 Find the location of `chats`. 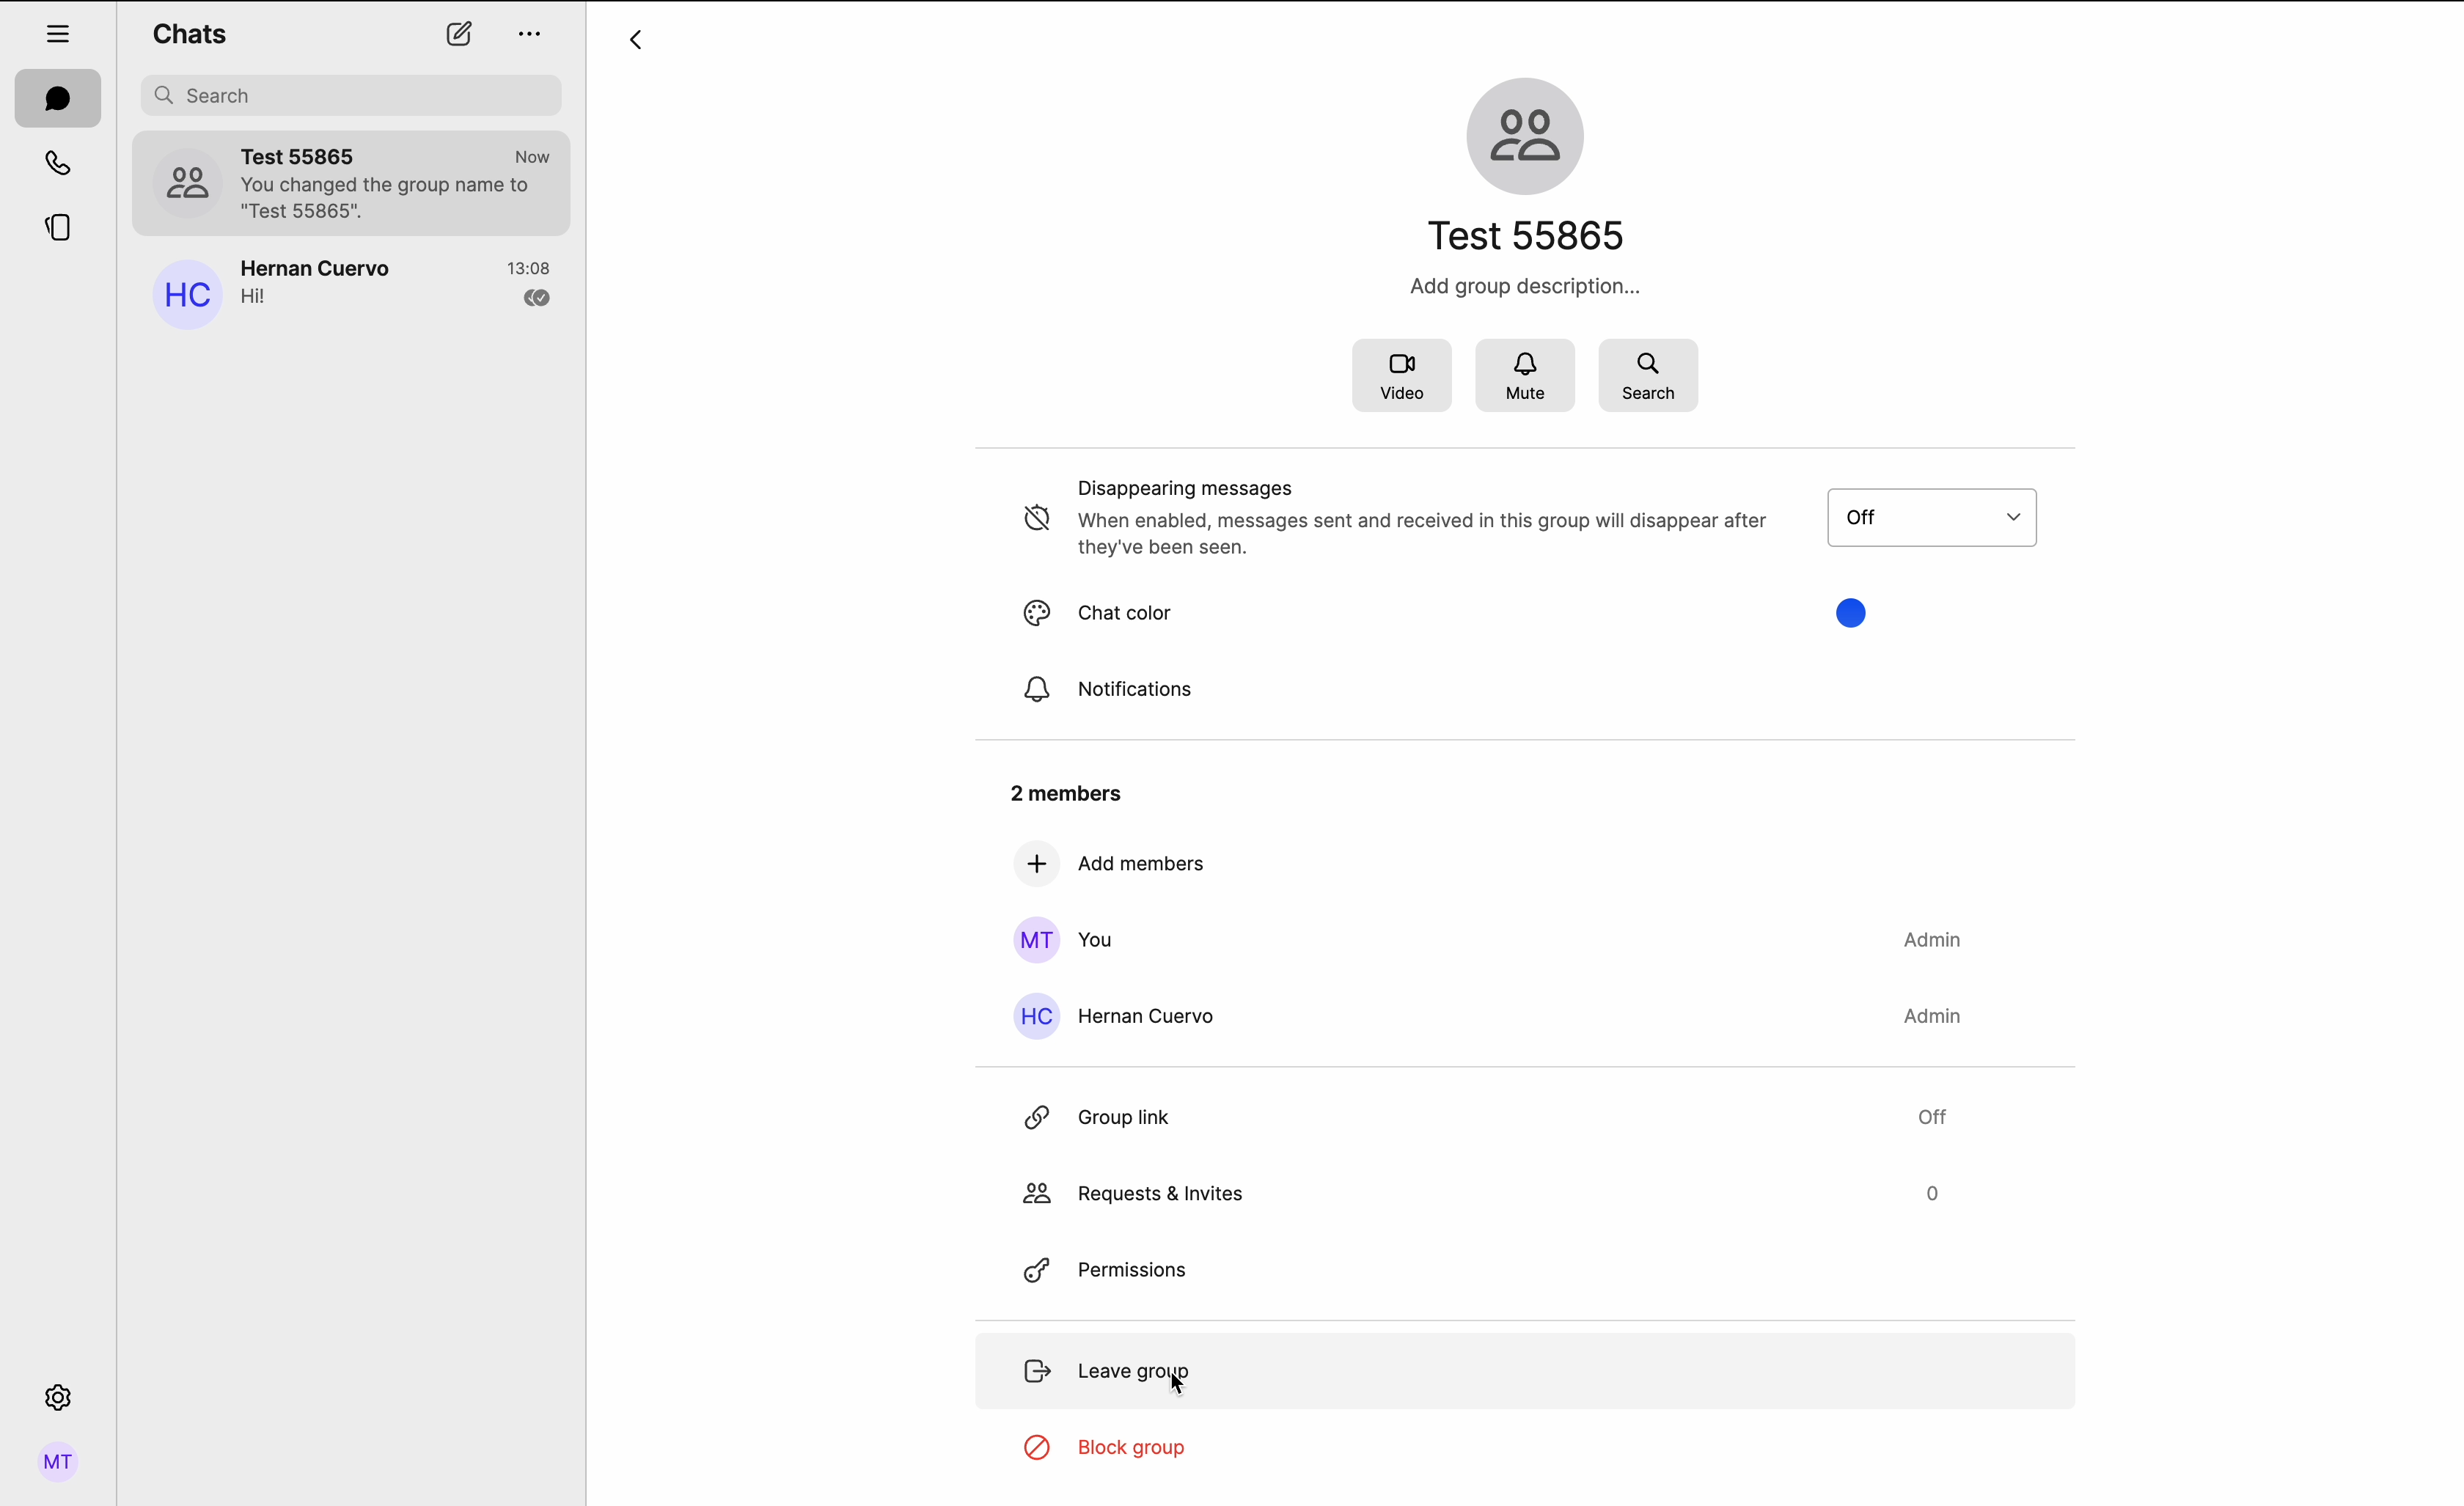

chats is located at coordinates (189, 32).